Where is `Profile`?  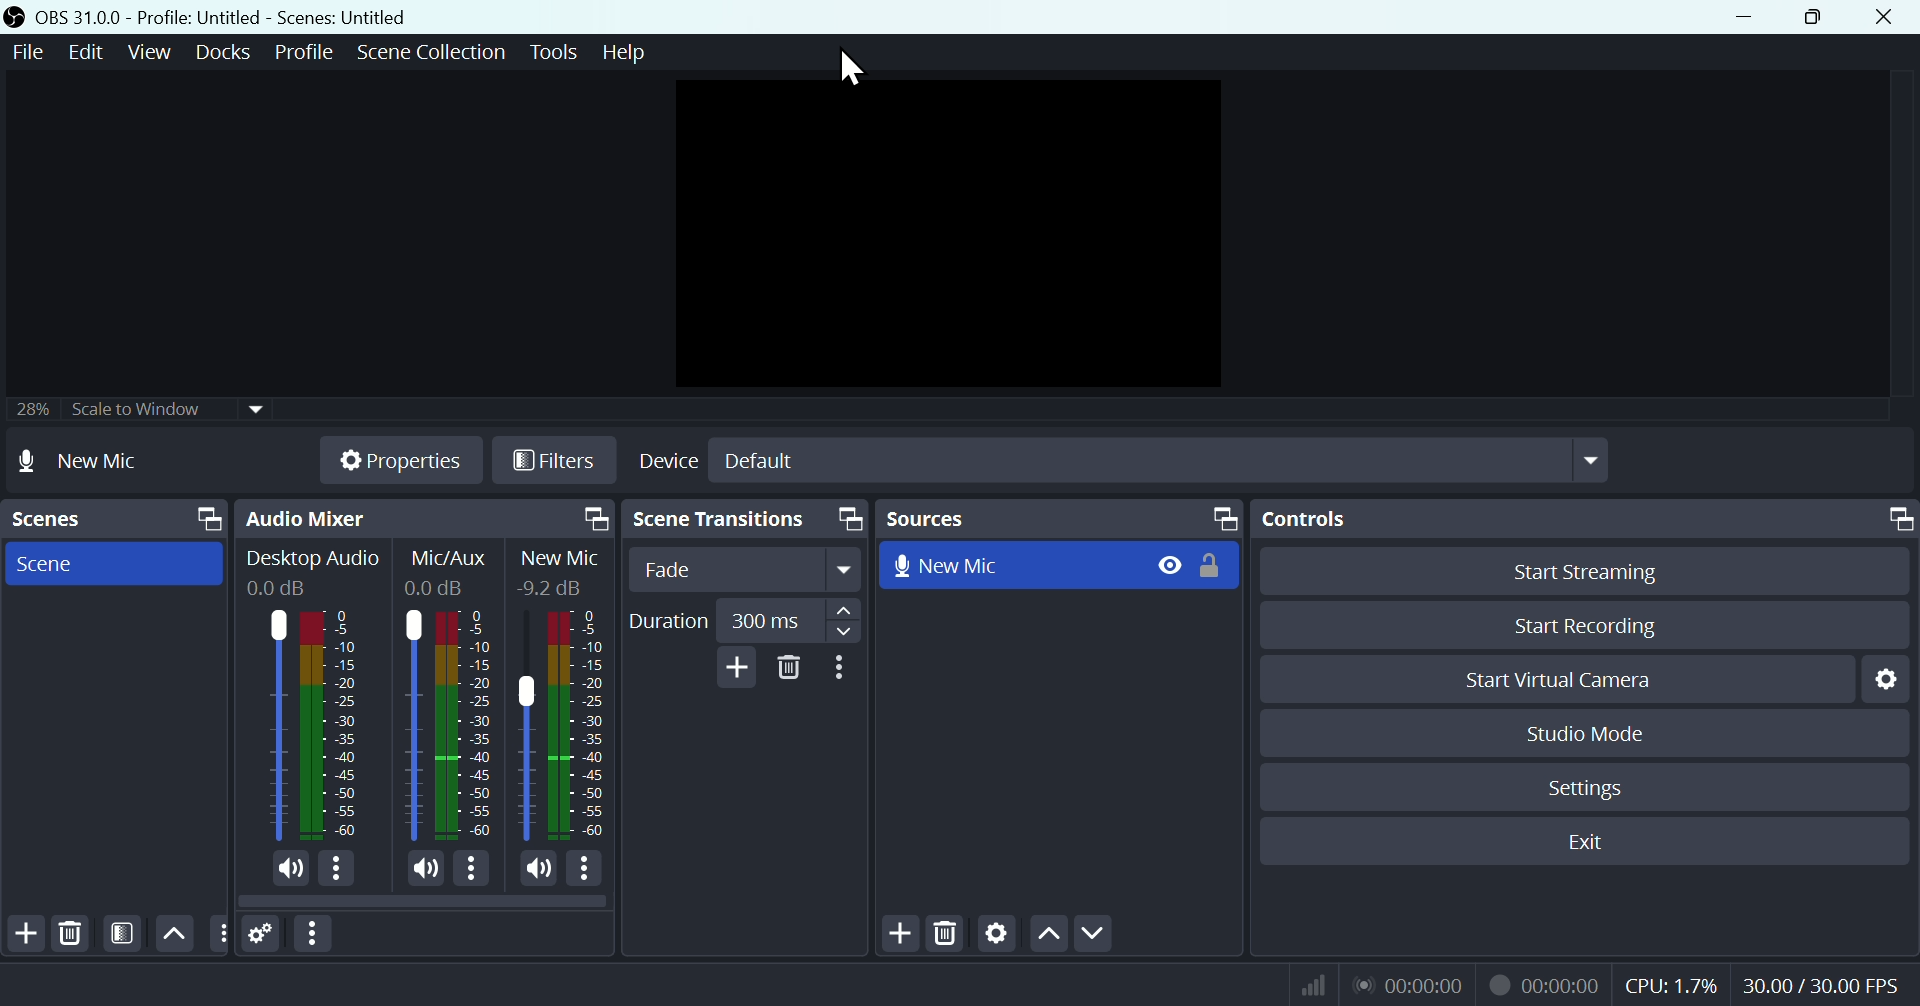
Profile is located at coordinates (304, 52).